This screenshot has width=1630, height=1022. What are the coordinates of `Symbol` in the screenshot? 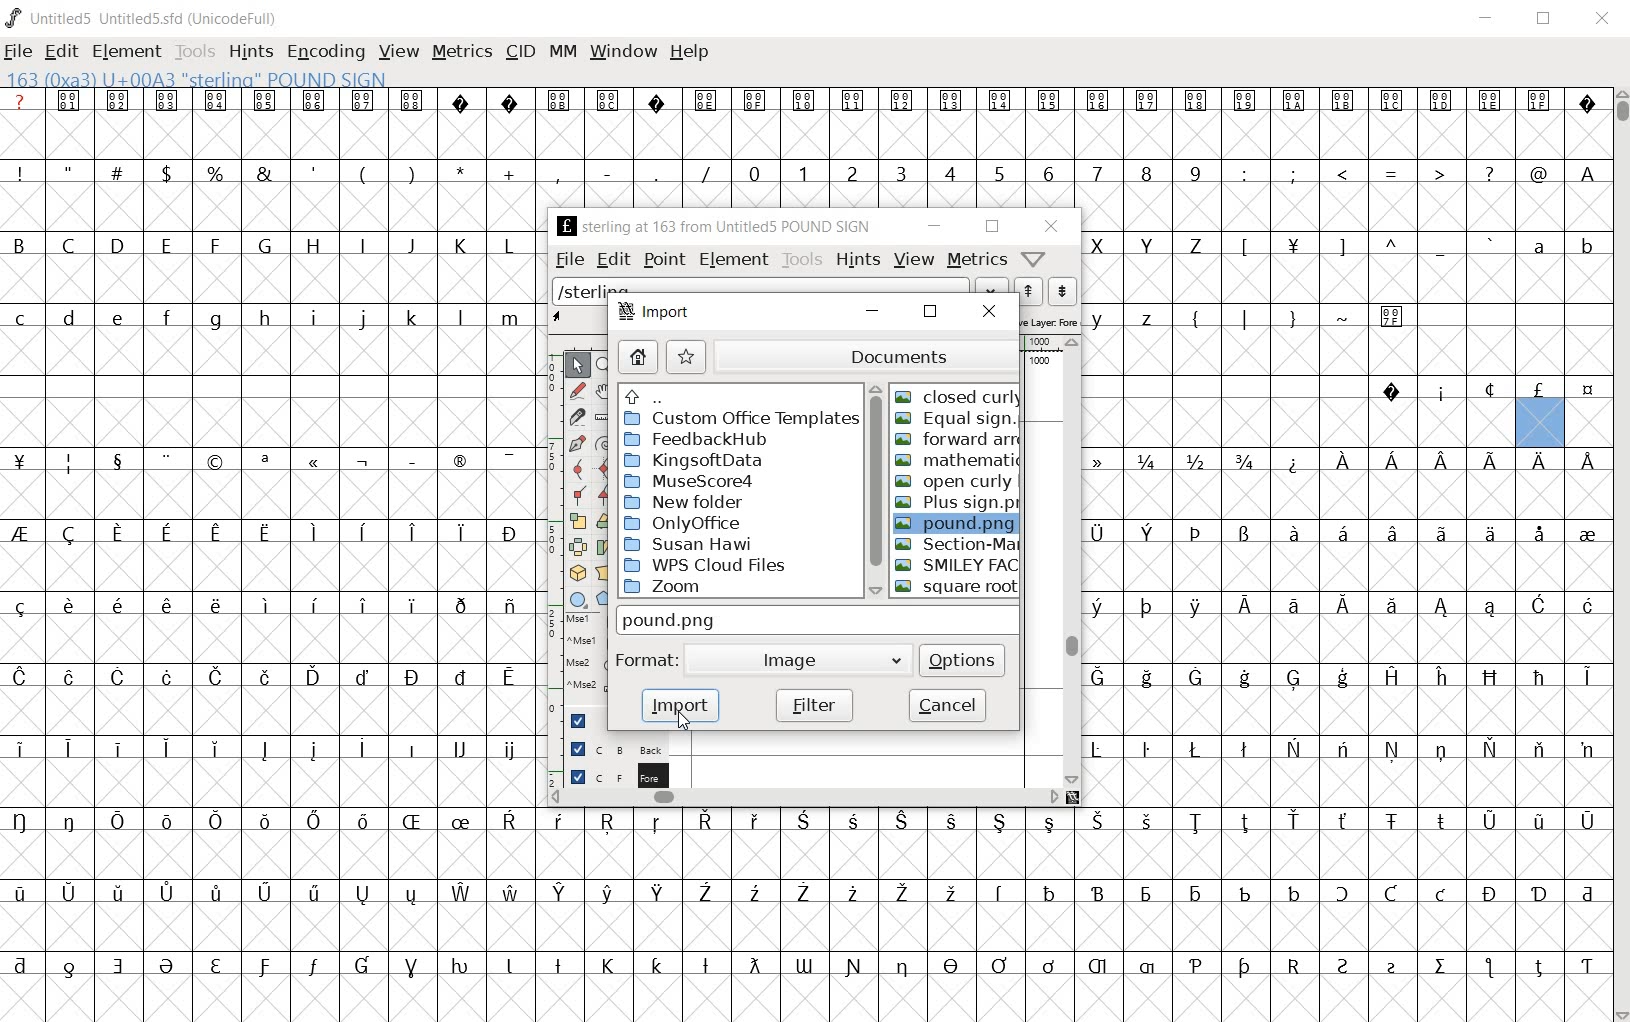 It's located at (264, 675).